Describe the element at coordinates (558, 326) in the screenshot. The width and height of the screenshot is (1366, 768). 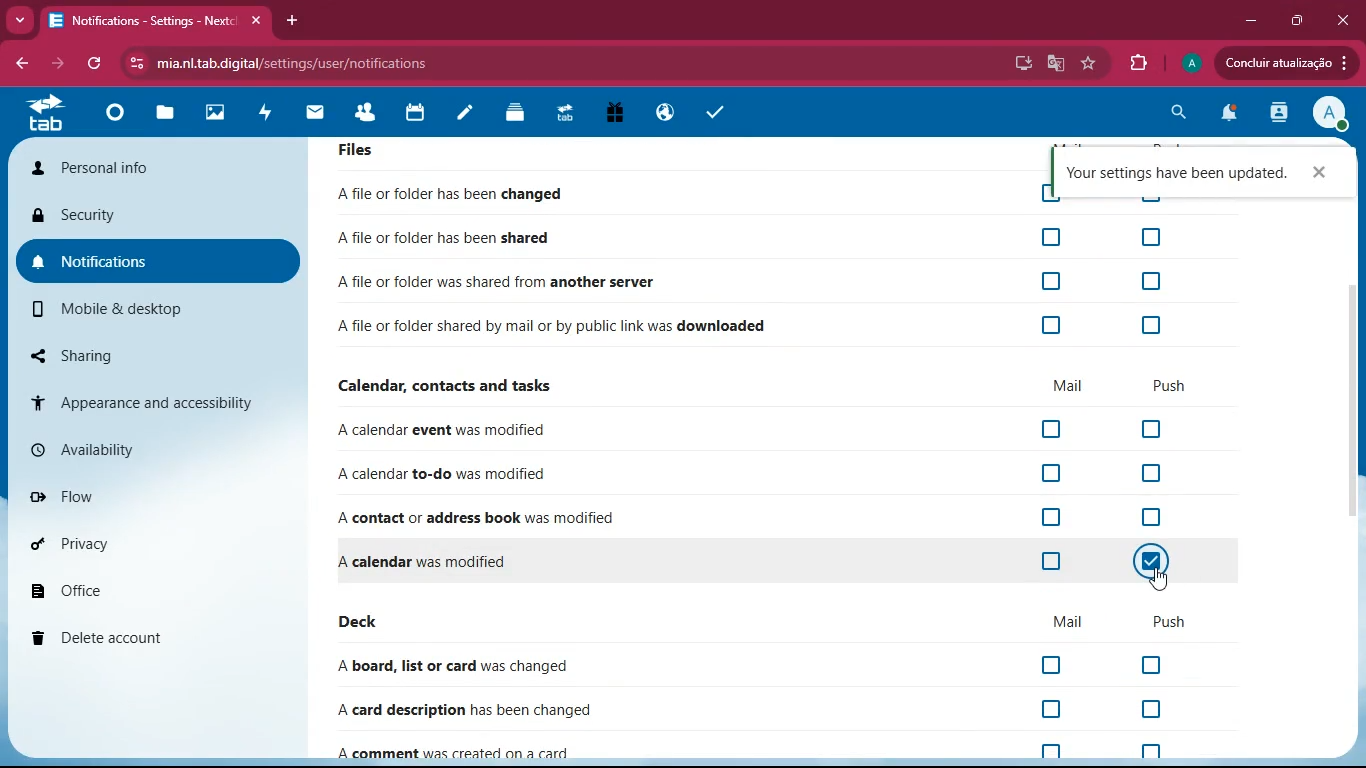
I see `file downloaded` at that location.